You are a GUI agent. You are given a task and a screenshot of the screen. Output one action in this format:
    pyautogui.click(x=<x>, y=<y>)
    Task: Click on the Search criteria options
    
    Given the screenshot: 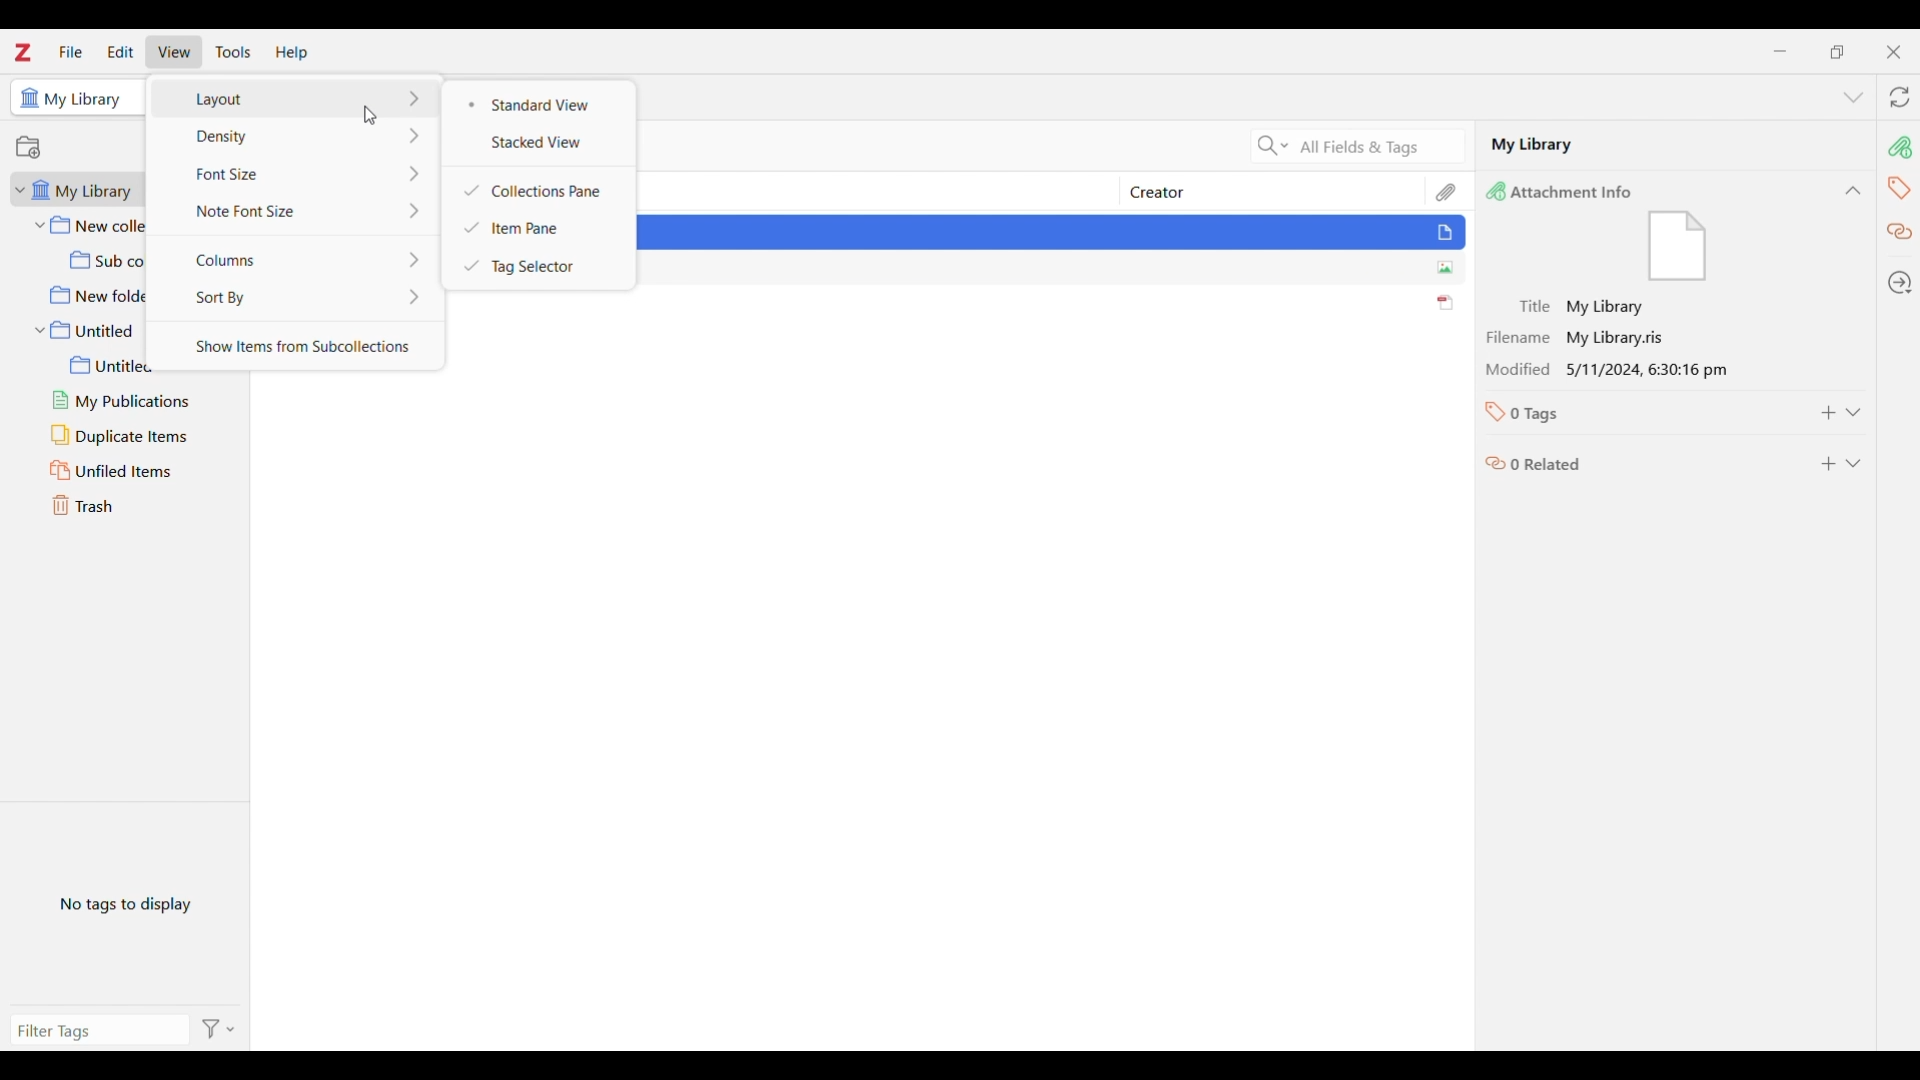 What is the action you would take?
    pyautogui.click(x=1273, y=146)
    